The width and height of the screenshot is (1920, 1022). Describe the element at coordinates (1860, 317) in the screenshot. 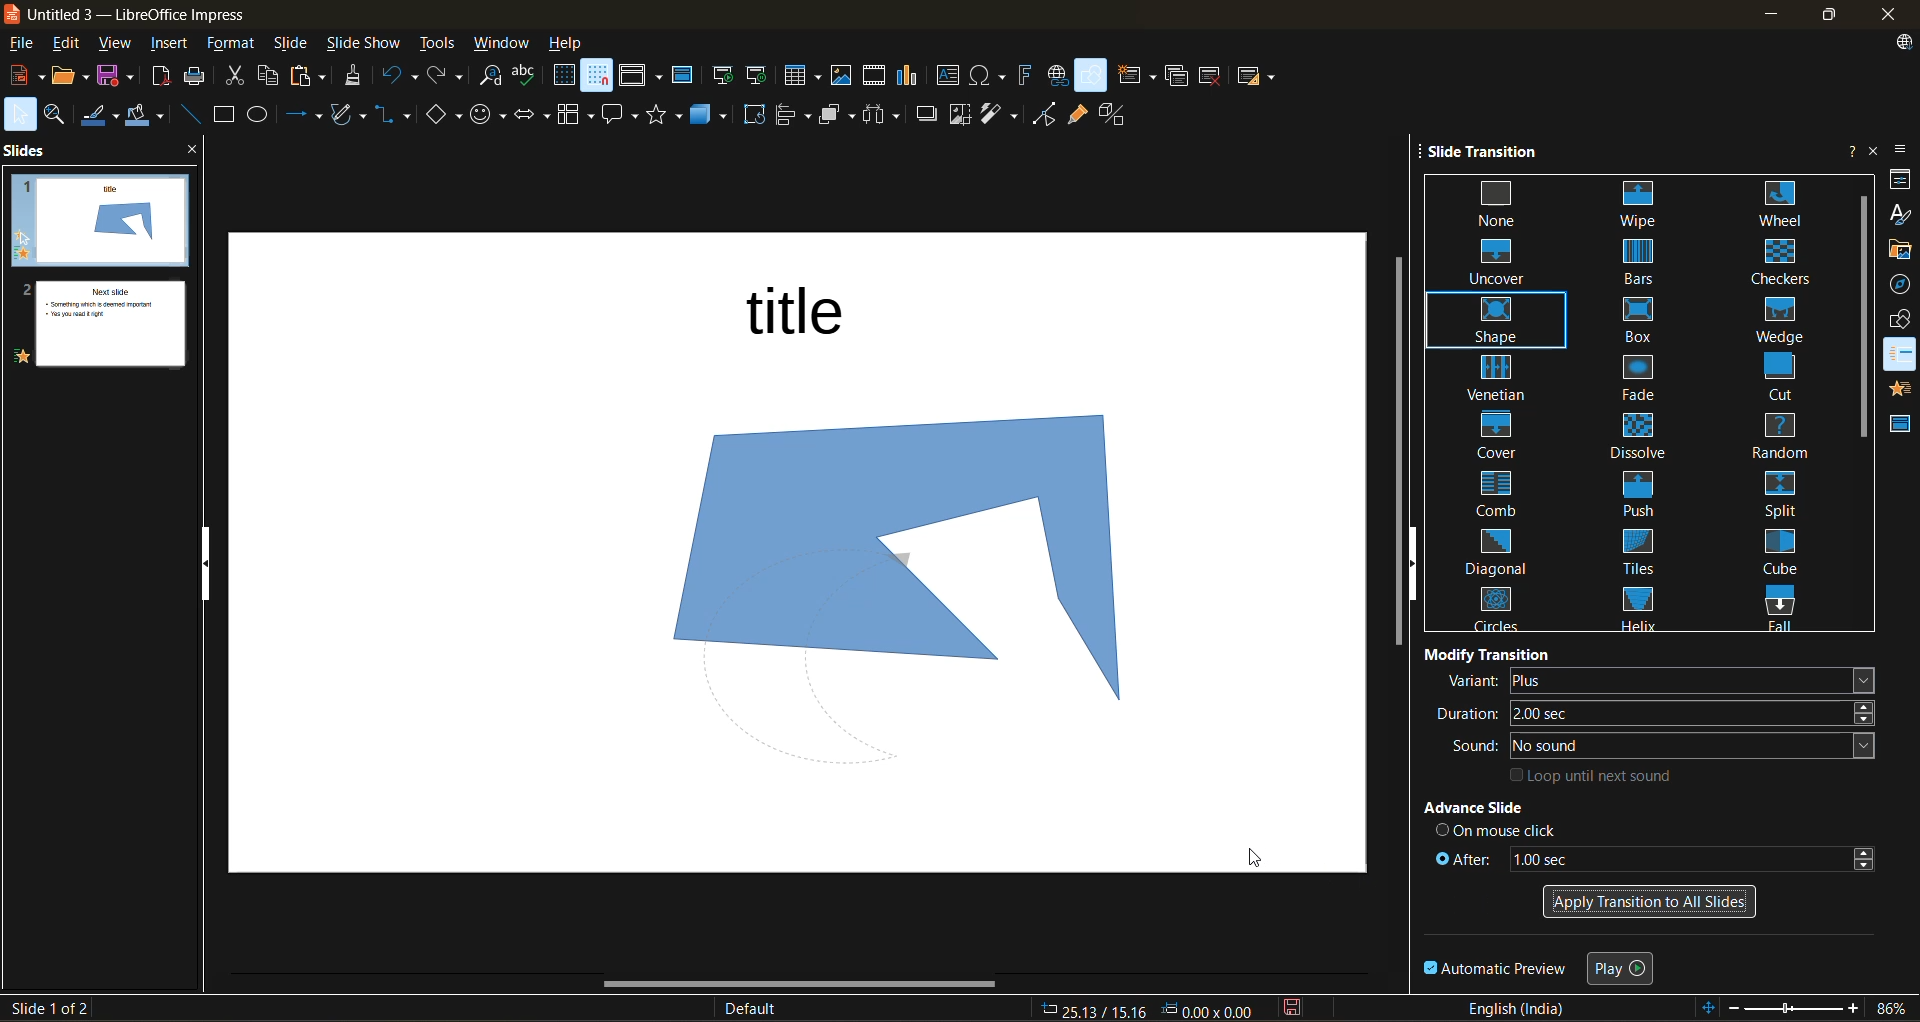

I see `vertical scroll bar` at that location.